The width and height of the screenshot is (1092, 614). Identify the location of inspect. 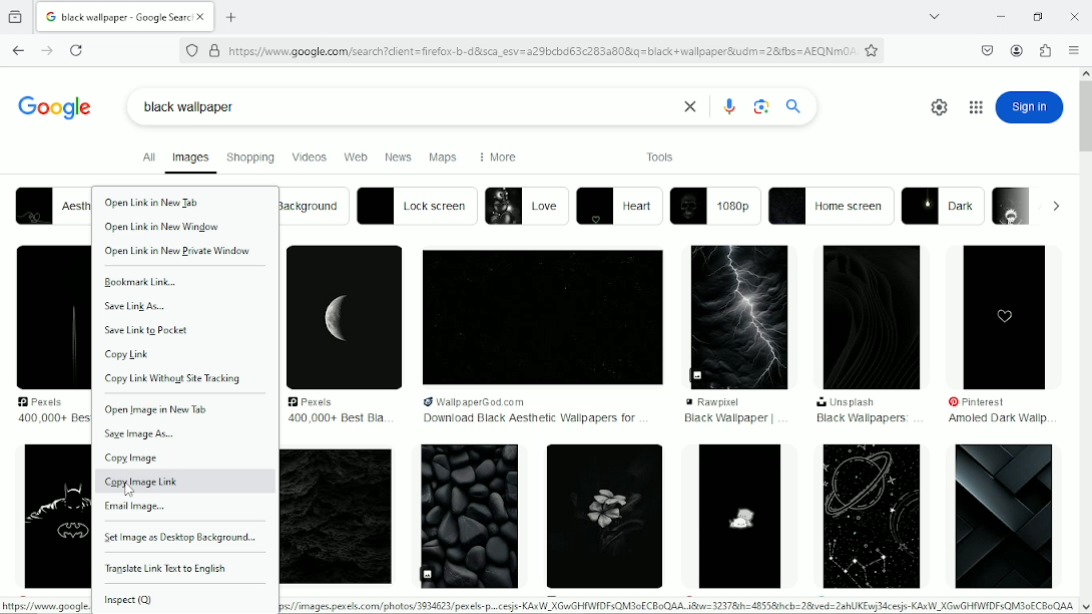
(133, 600).